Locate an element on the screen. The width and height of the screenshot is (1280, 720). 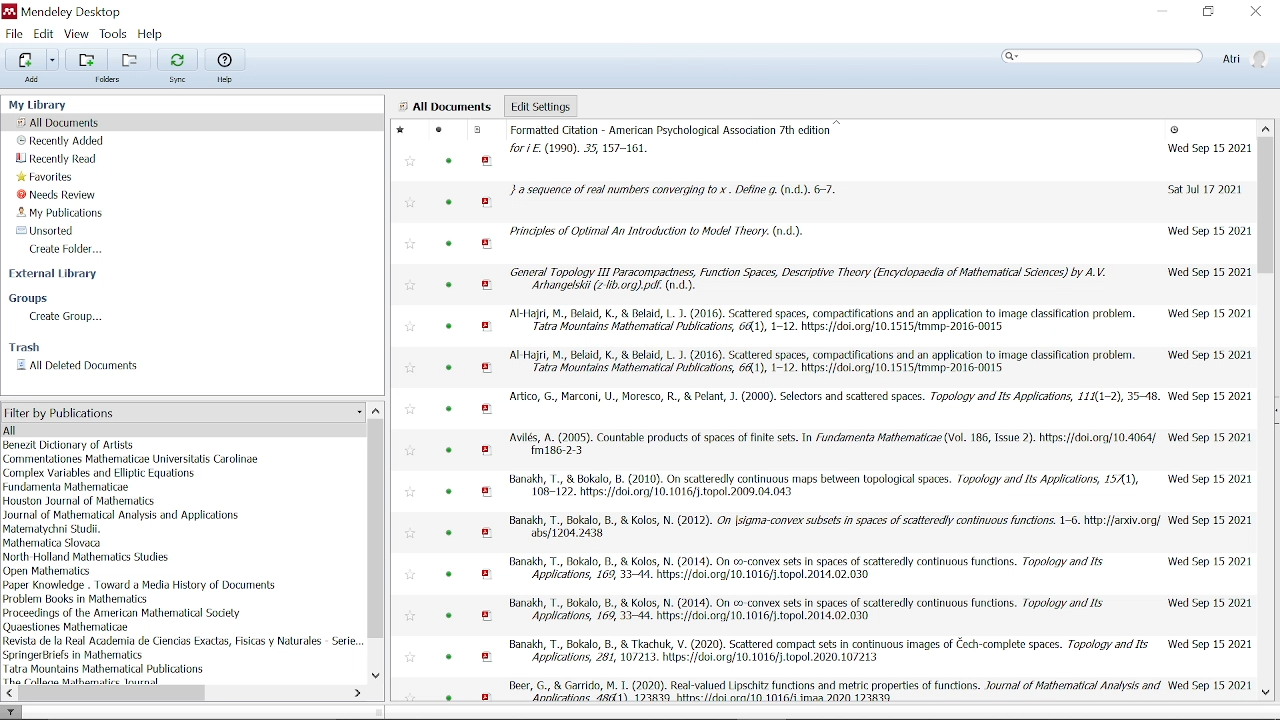
Move up in filter by publication is located at coordinates (376, 410).